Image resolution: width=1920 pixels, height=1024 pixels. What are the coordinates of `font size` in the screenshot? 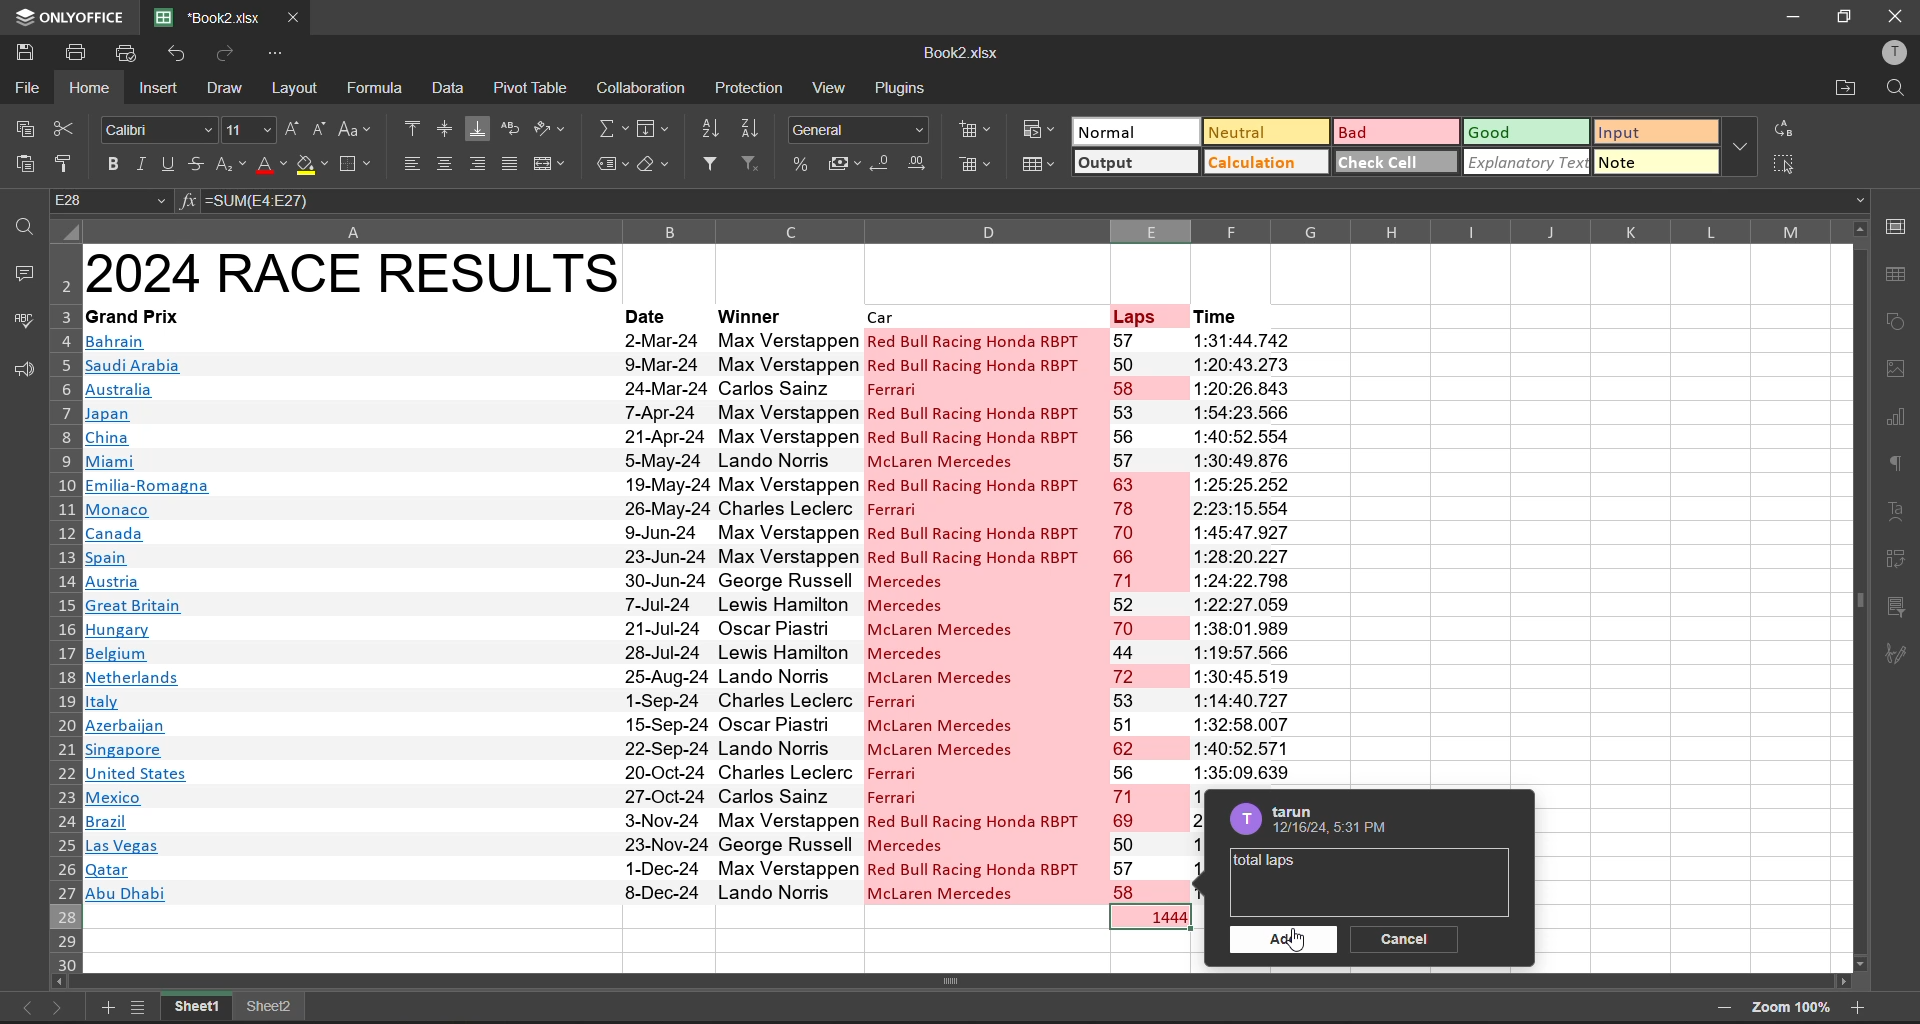 It's located at (251, 129).